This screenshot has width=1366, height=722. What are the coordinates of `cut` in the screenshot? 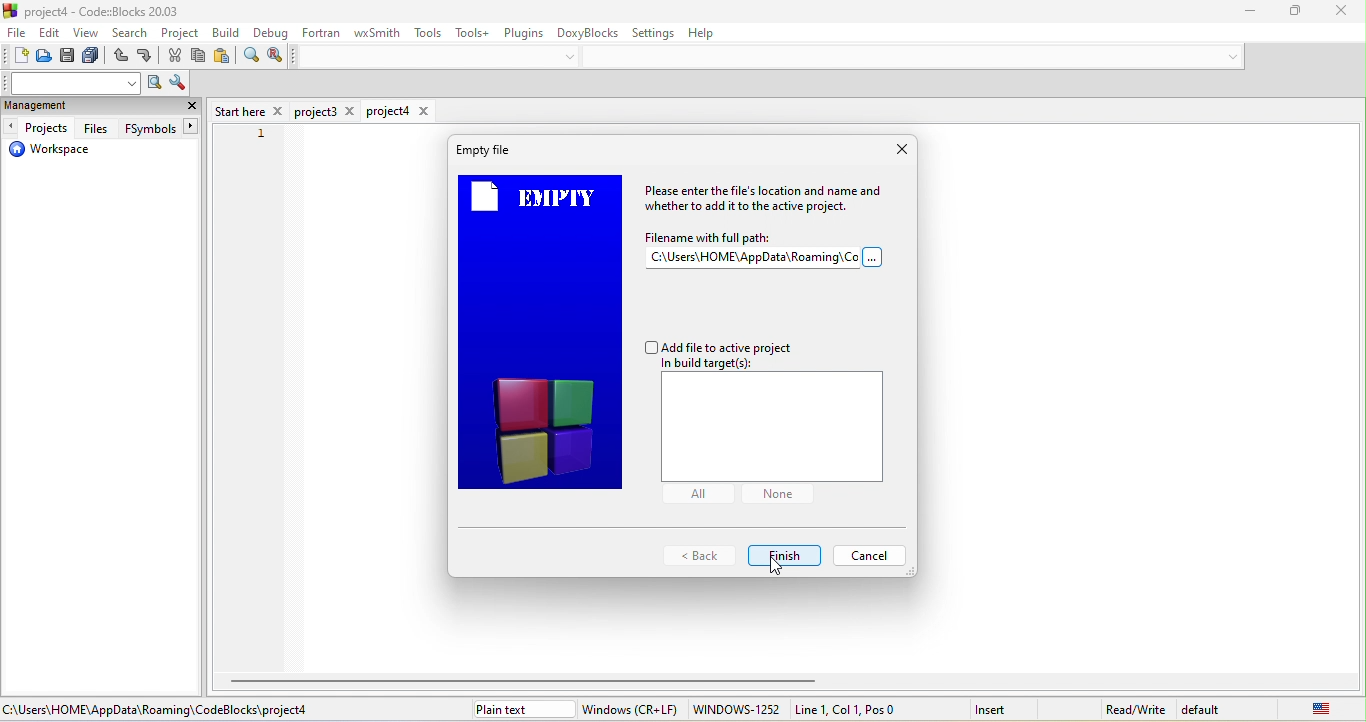 It's located at (176, 57).